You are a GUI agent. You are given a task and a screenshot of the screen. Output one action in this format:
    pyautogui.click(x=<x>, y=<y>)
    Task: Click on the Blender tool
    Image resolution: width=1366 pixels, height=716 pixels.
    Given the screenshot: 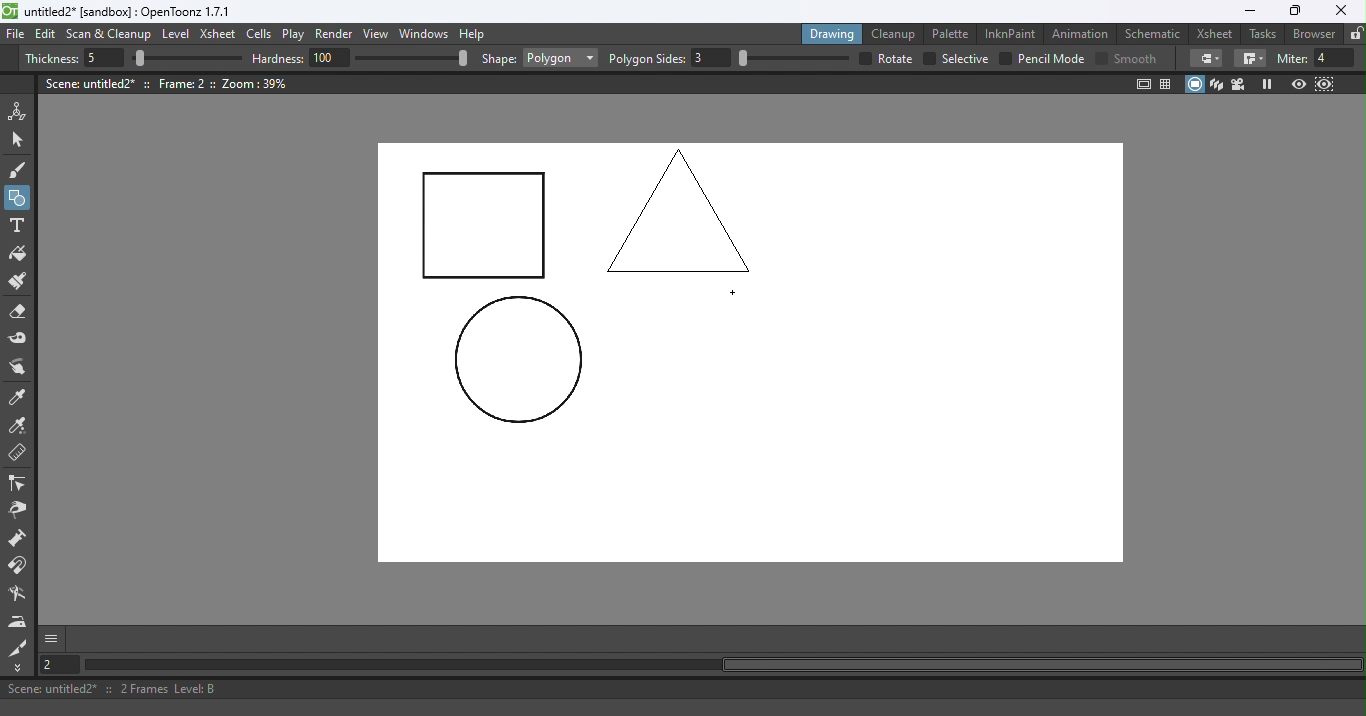 What is the action you would take?
    pyautogui.click(x=21, y=595)
    